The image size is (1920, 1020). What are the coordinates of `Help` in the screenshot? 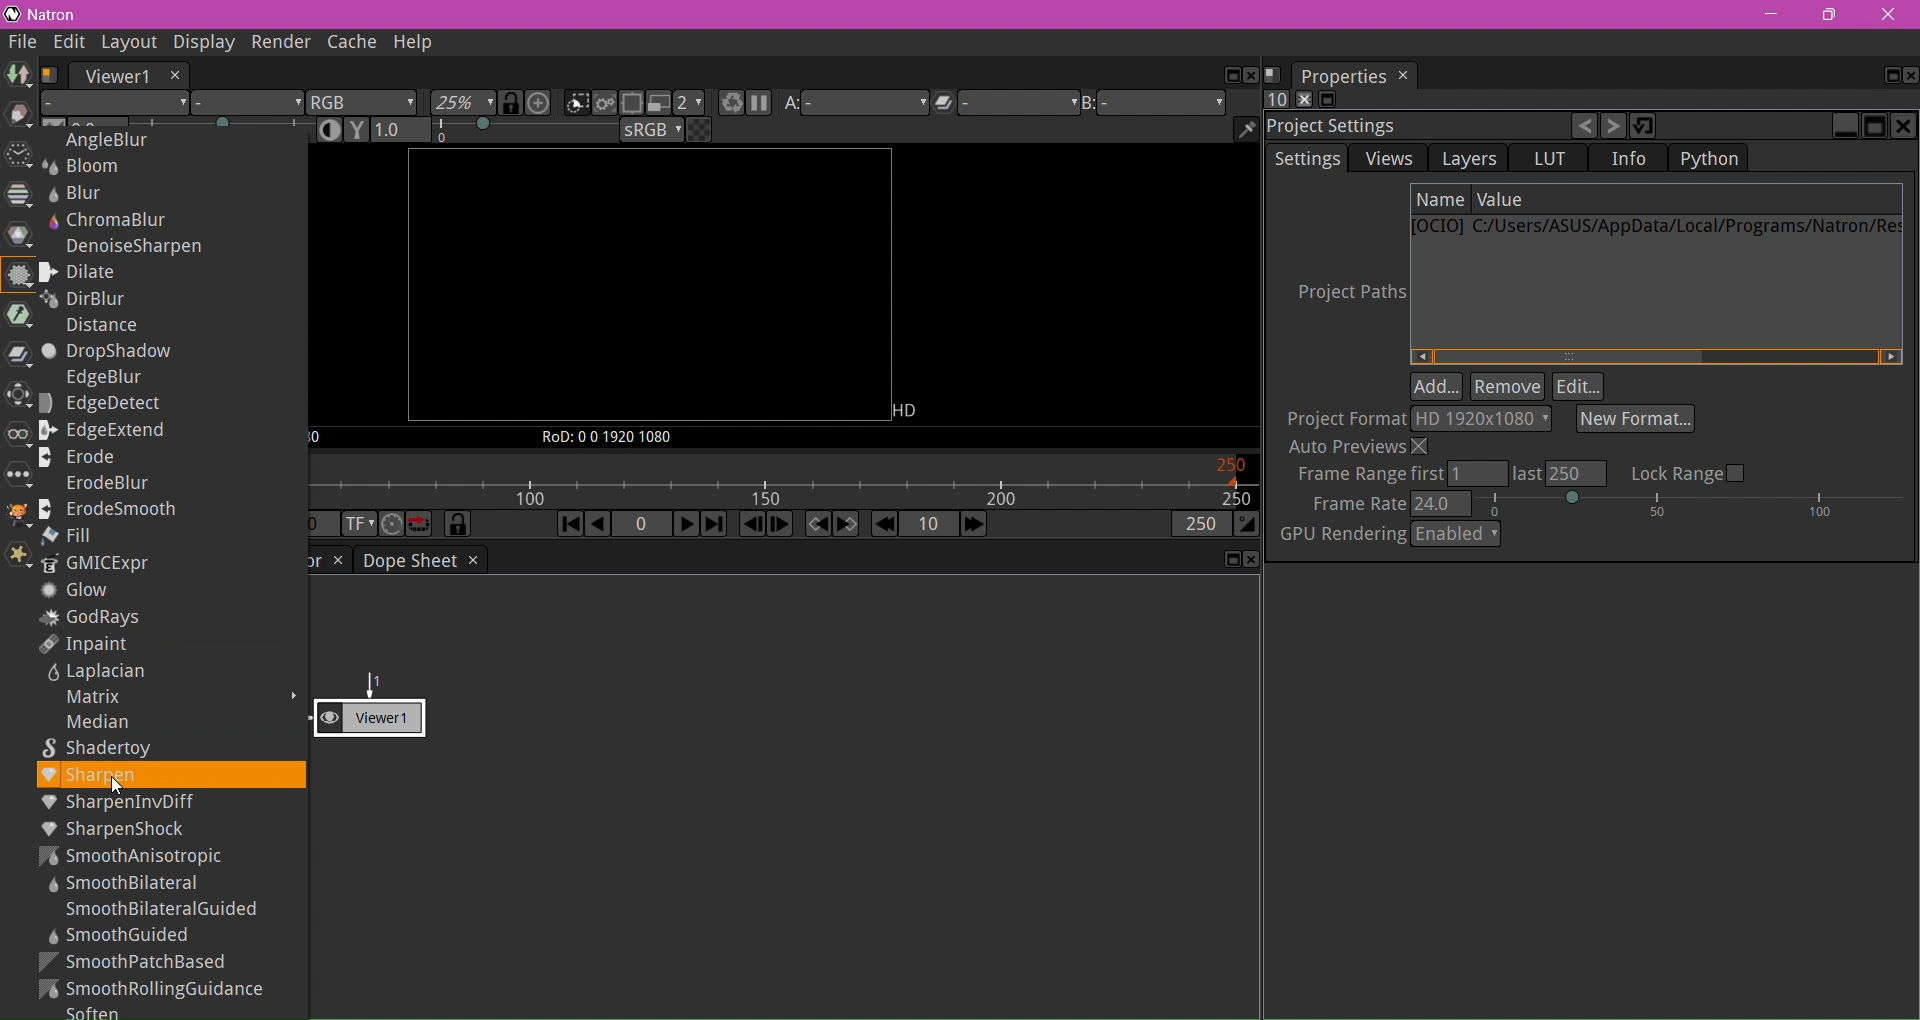 It's located at (415, 43).